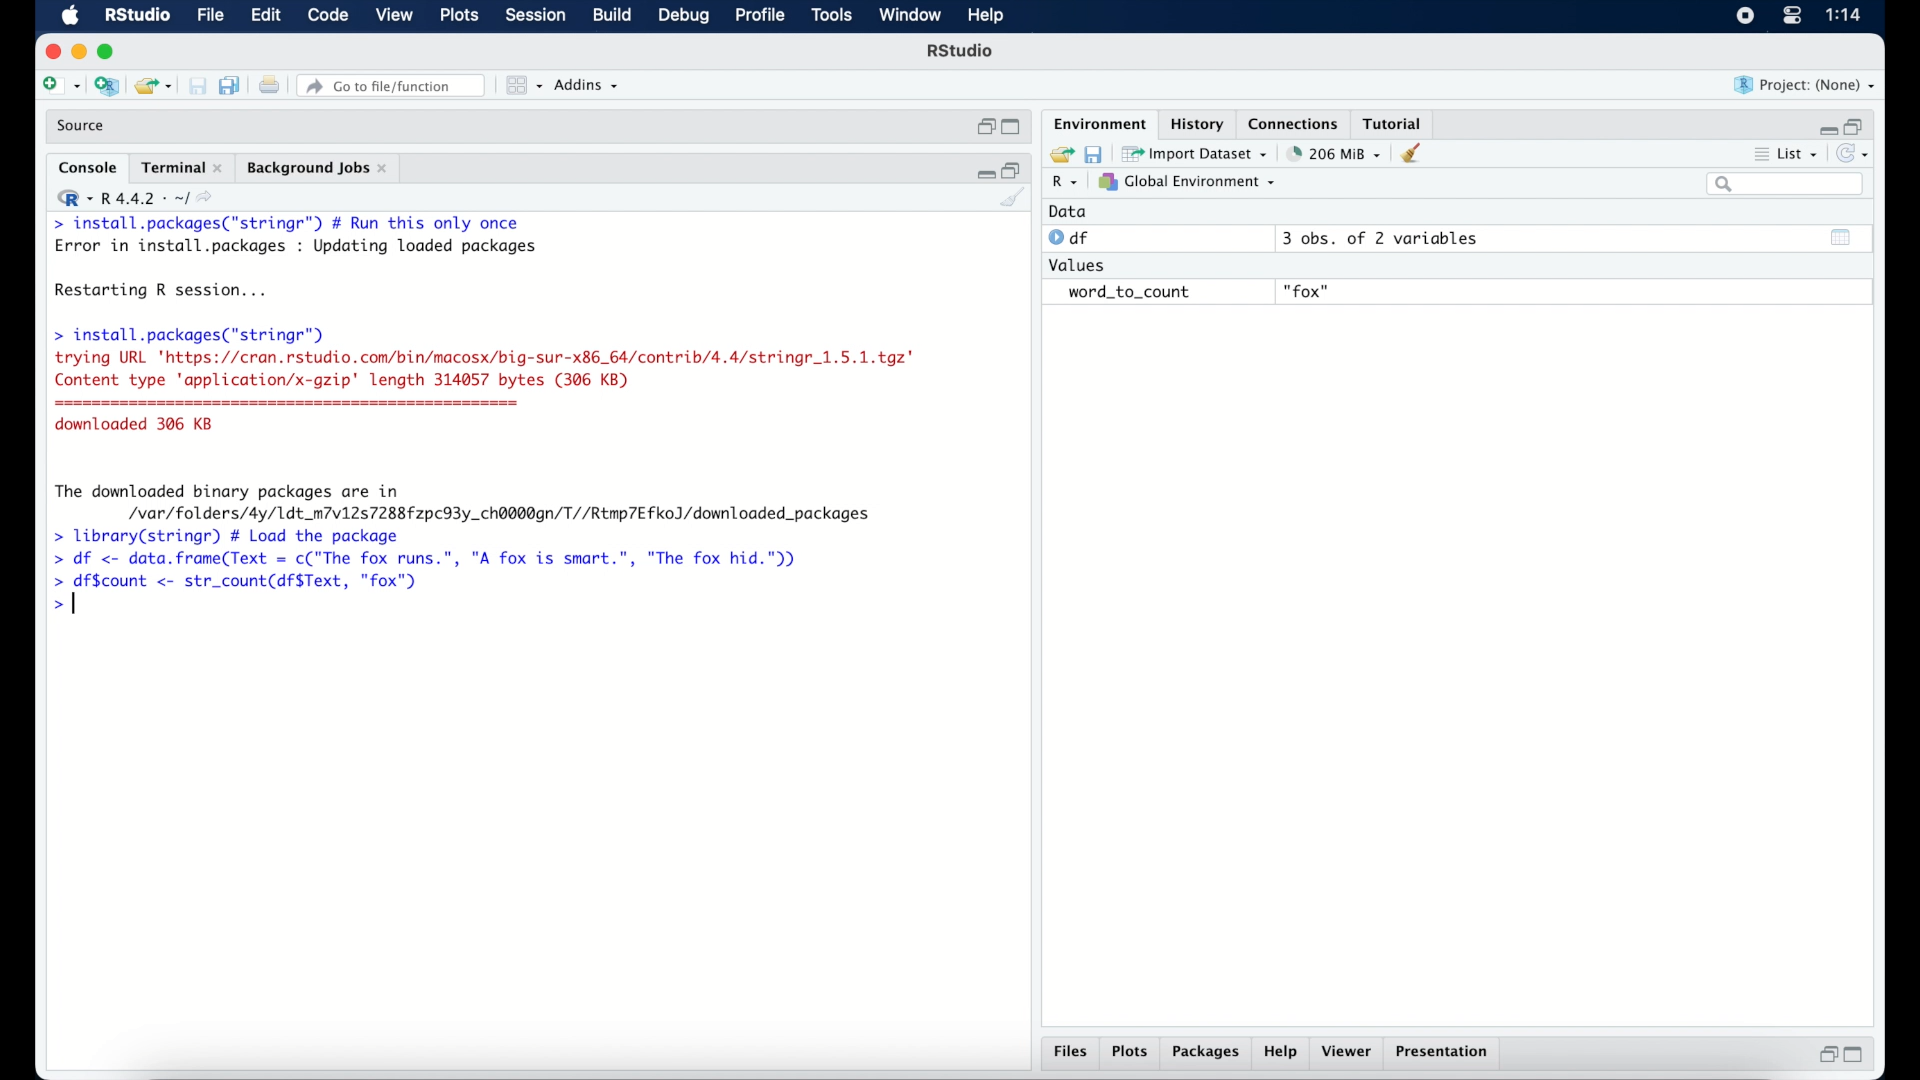 The width and height of the screenshot is (1920, 1080). I want to click on build, so click(611, 15).